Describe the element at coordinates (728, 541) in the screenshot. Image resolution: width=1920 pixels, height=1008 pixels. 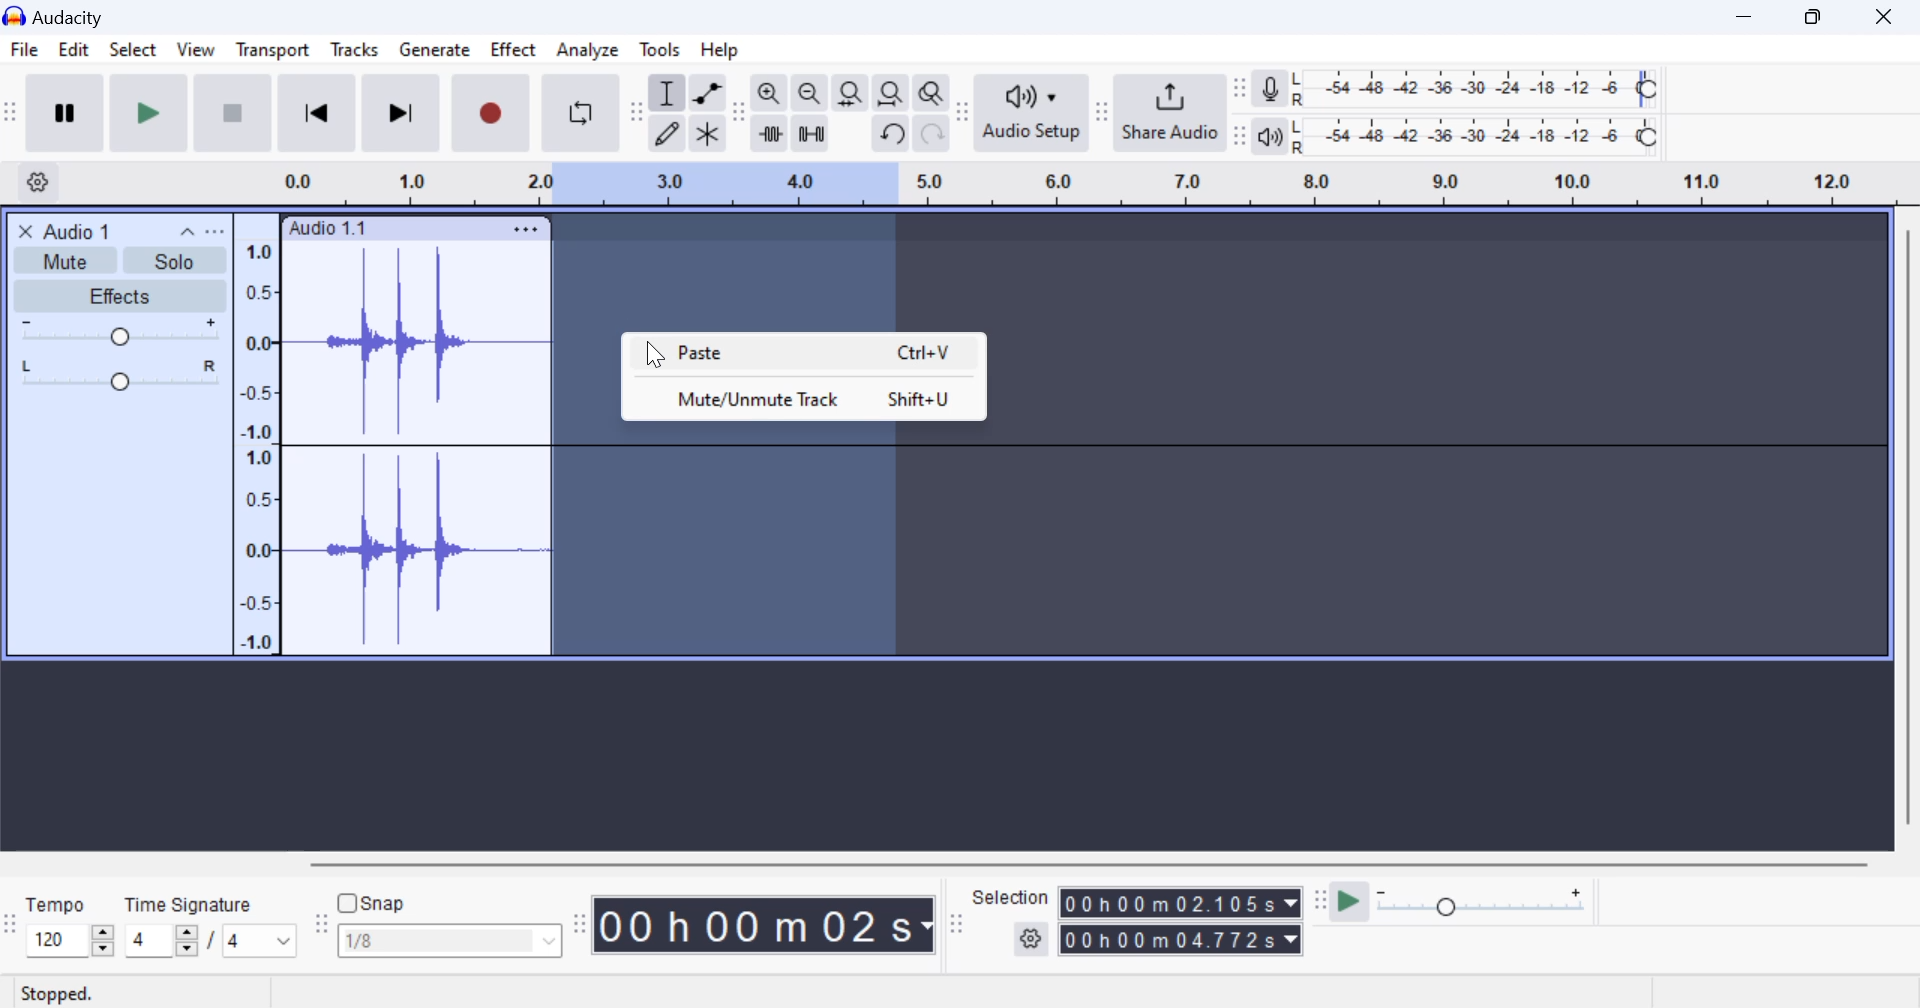
I see `Area Selected` at that location.